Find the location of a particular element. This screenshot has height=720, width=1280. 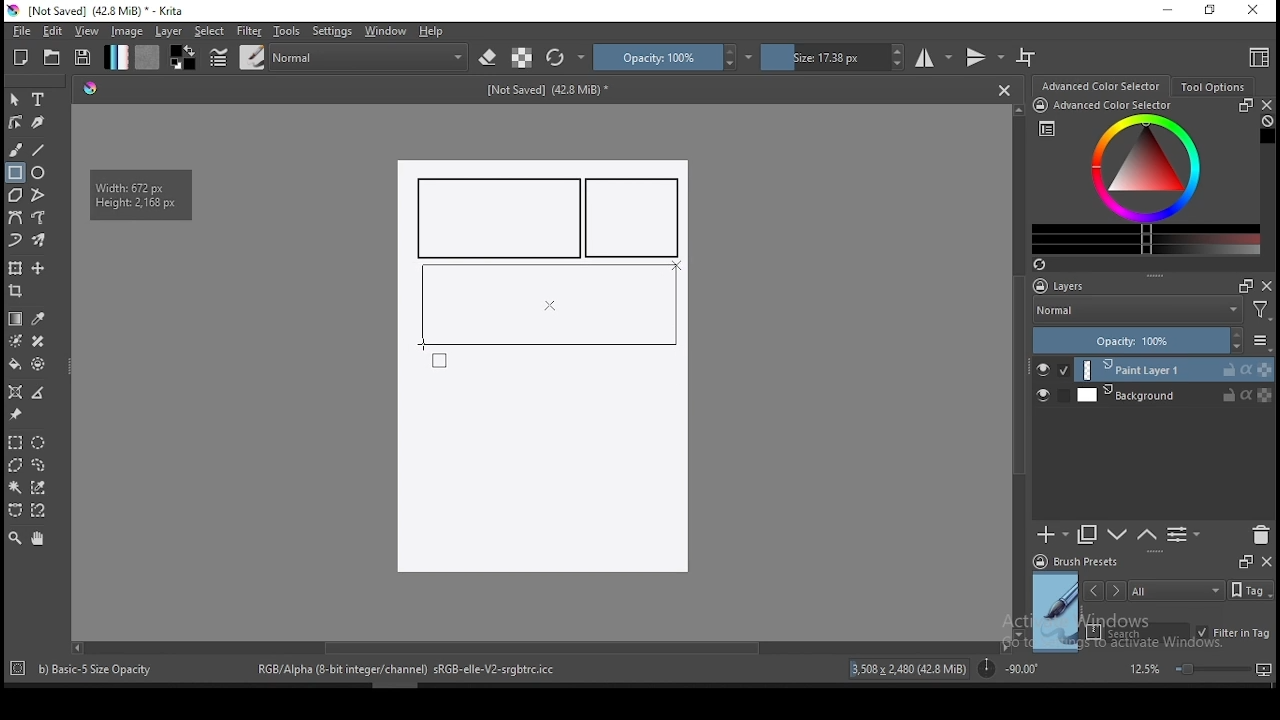

layer is located at coordinates (170, 31).